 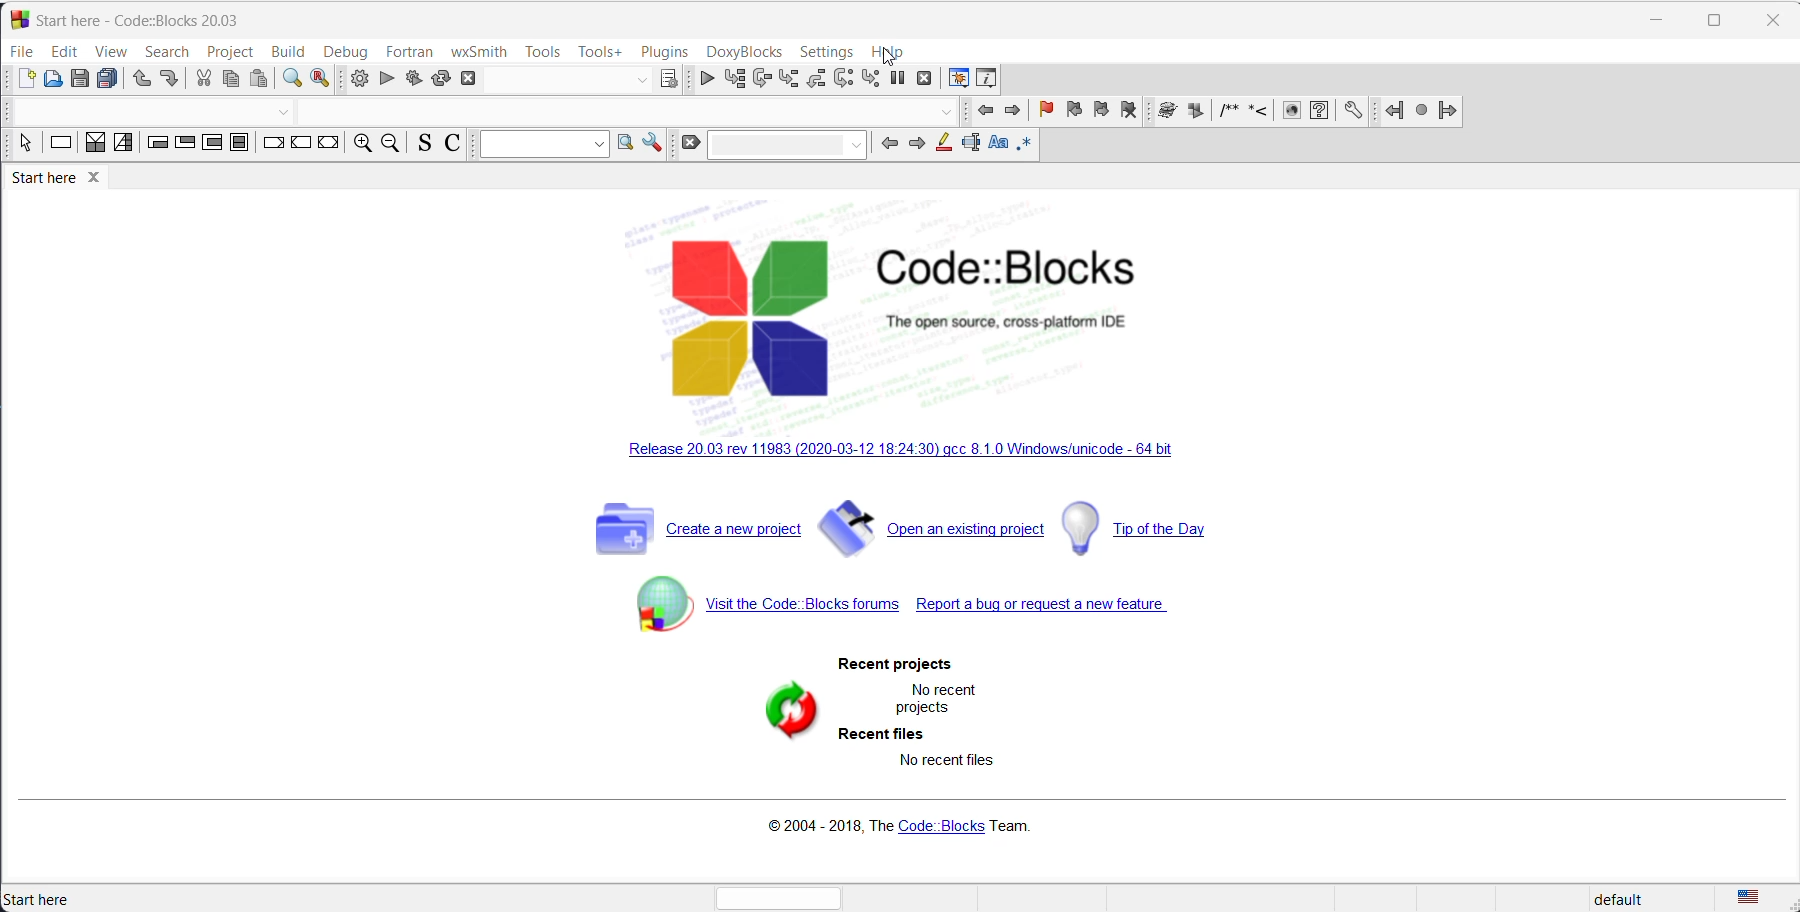 I want to click on step into, so click(x=789, y=79).